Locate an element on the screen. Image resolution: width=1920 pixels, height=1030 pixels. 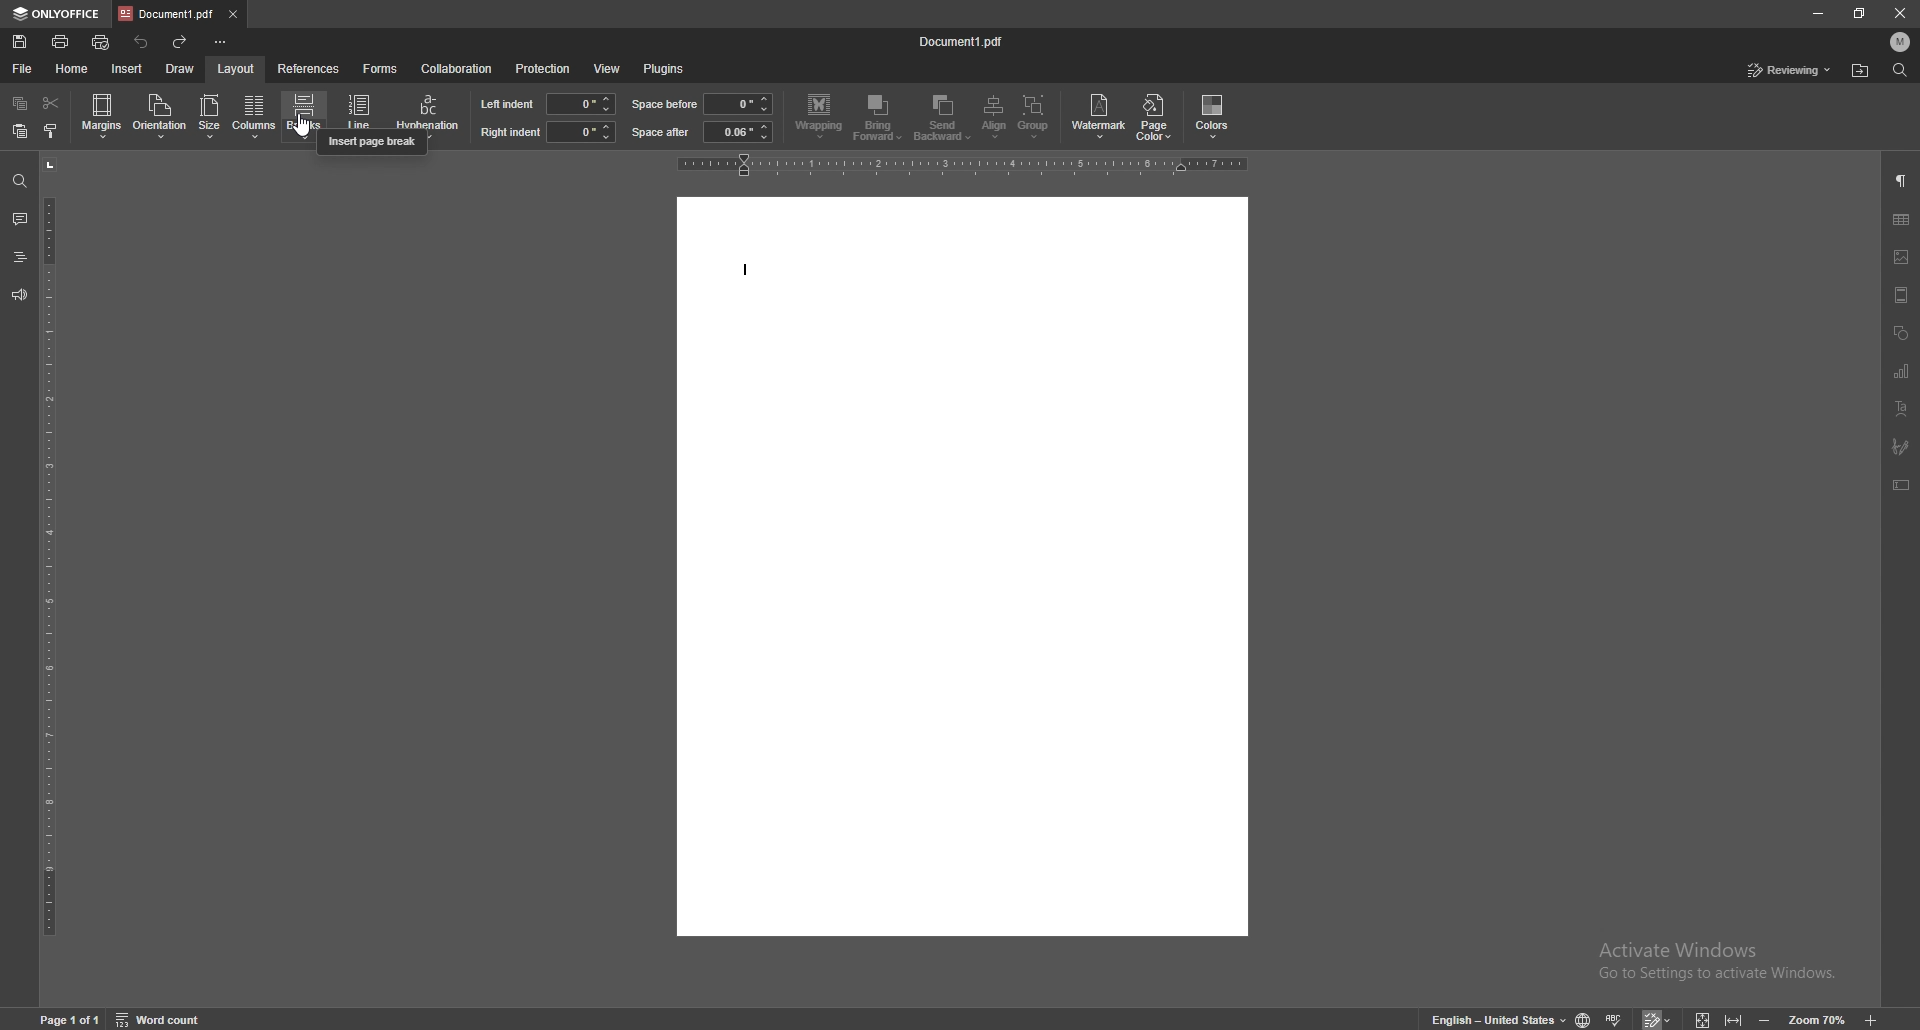
undo is located at coordinates (141, 42).